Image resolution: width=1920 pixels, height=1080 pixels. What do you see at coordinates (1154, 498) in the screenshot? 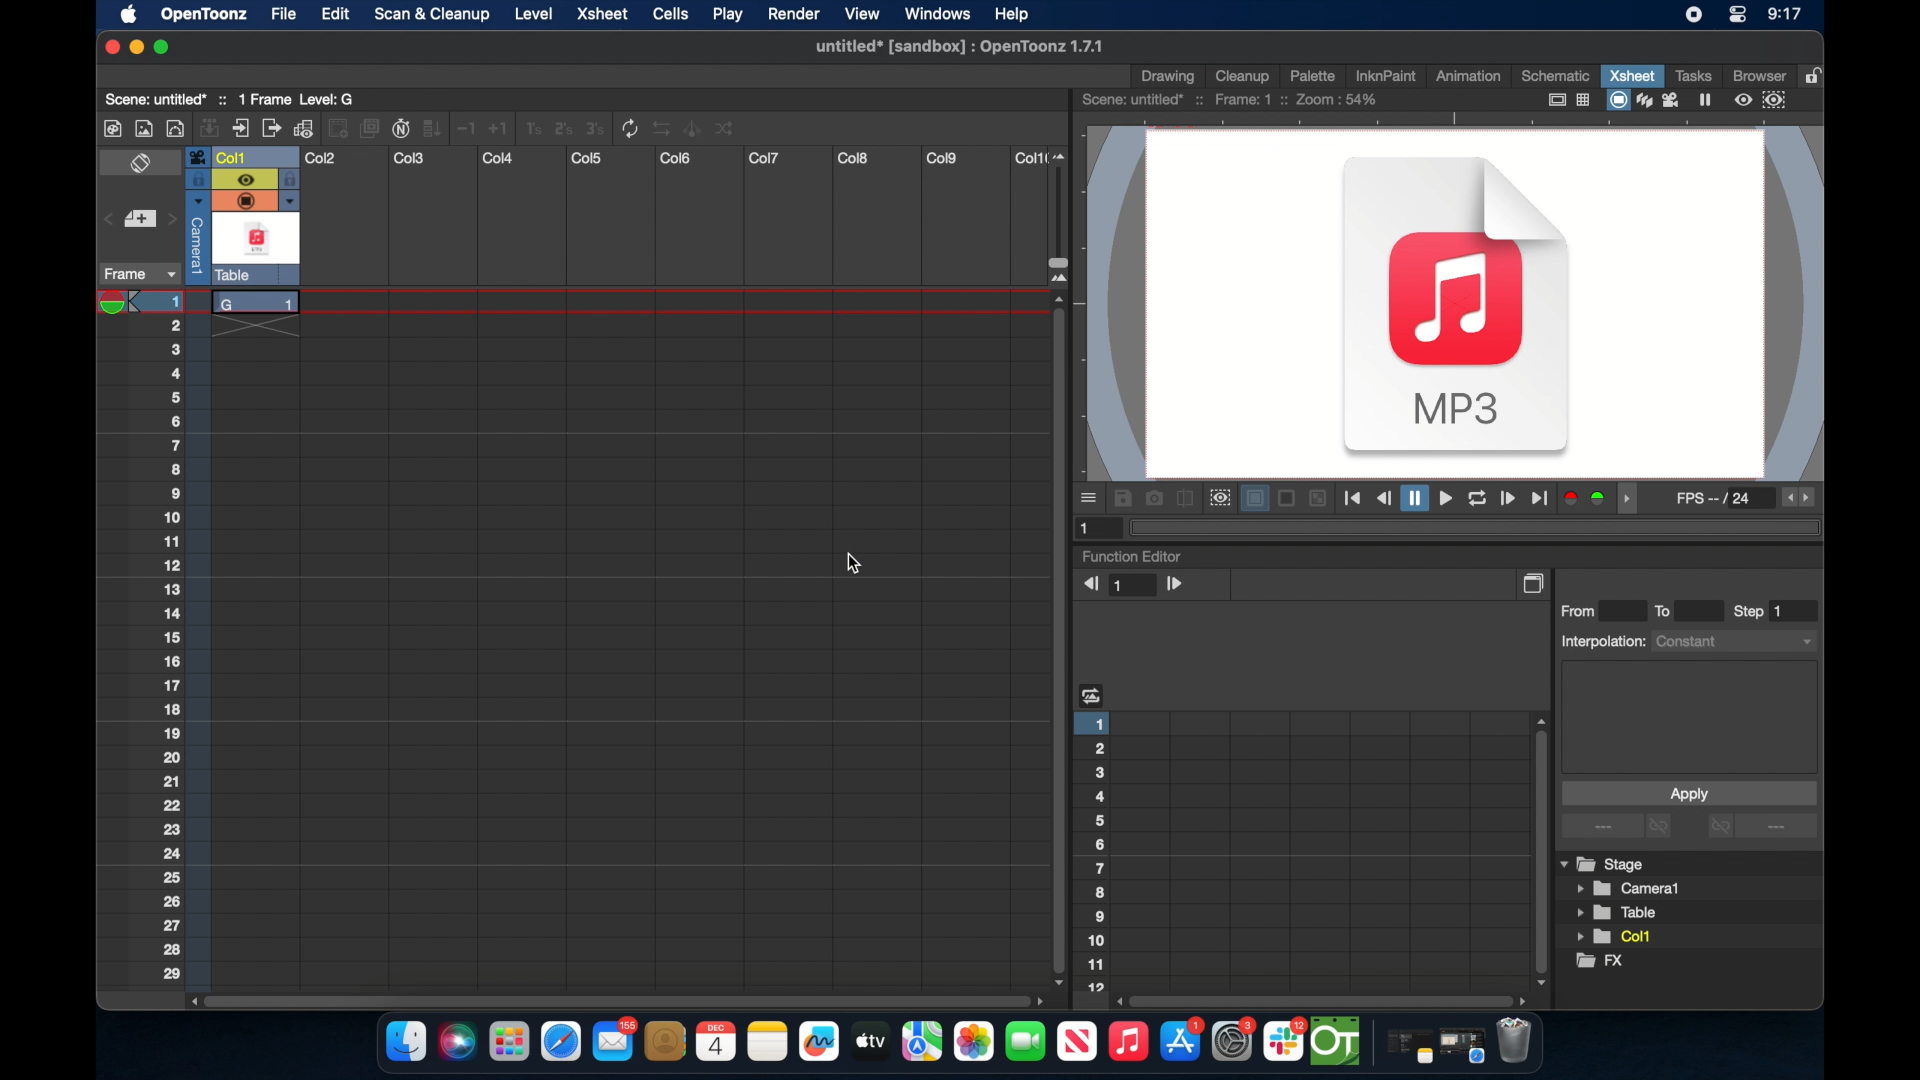
I see `snapshot` at bounding box center [1154, 498].